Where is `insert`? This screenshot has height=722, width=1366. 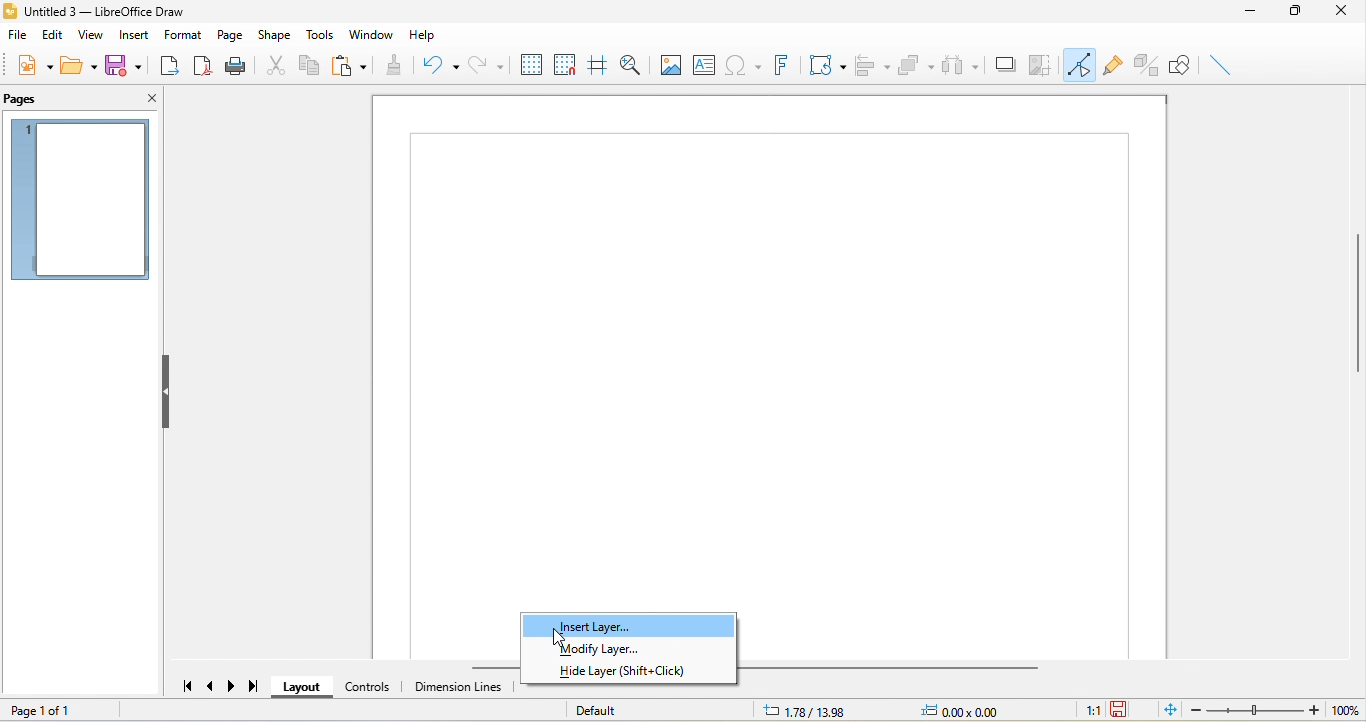 insert is located at coordinates (131, 36).